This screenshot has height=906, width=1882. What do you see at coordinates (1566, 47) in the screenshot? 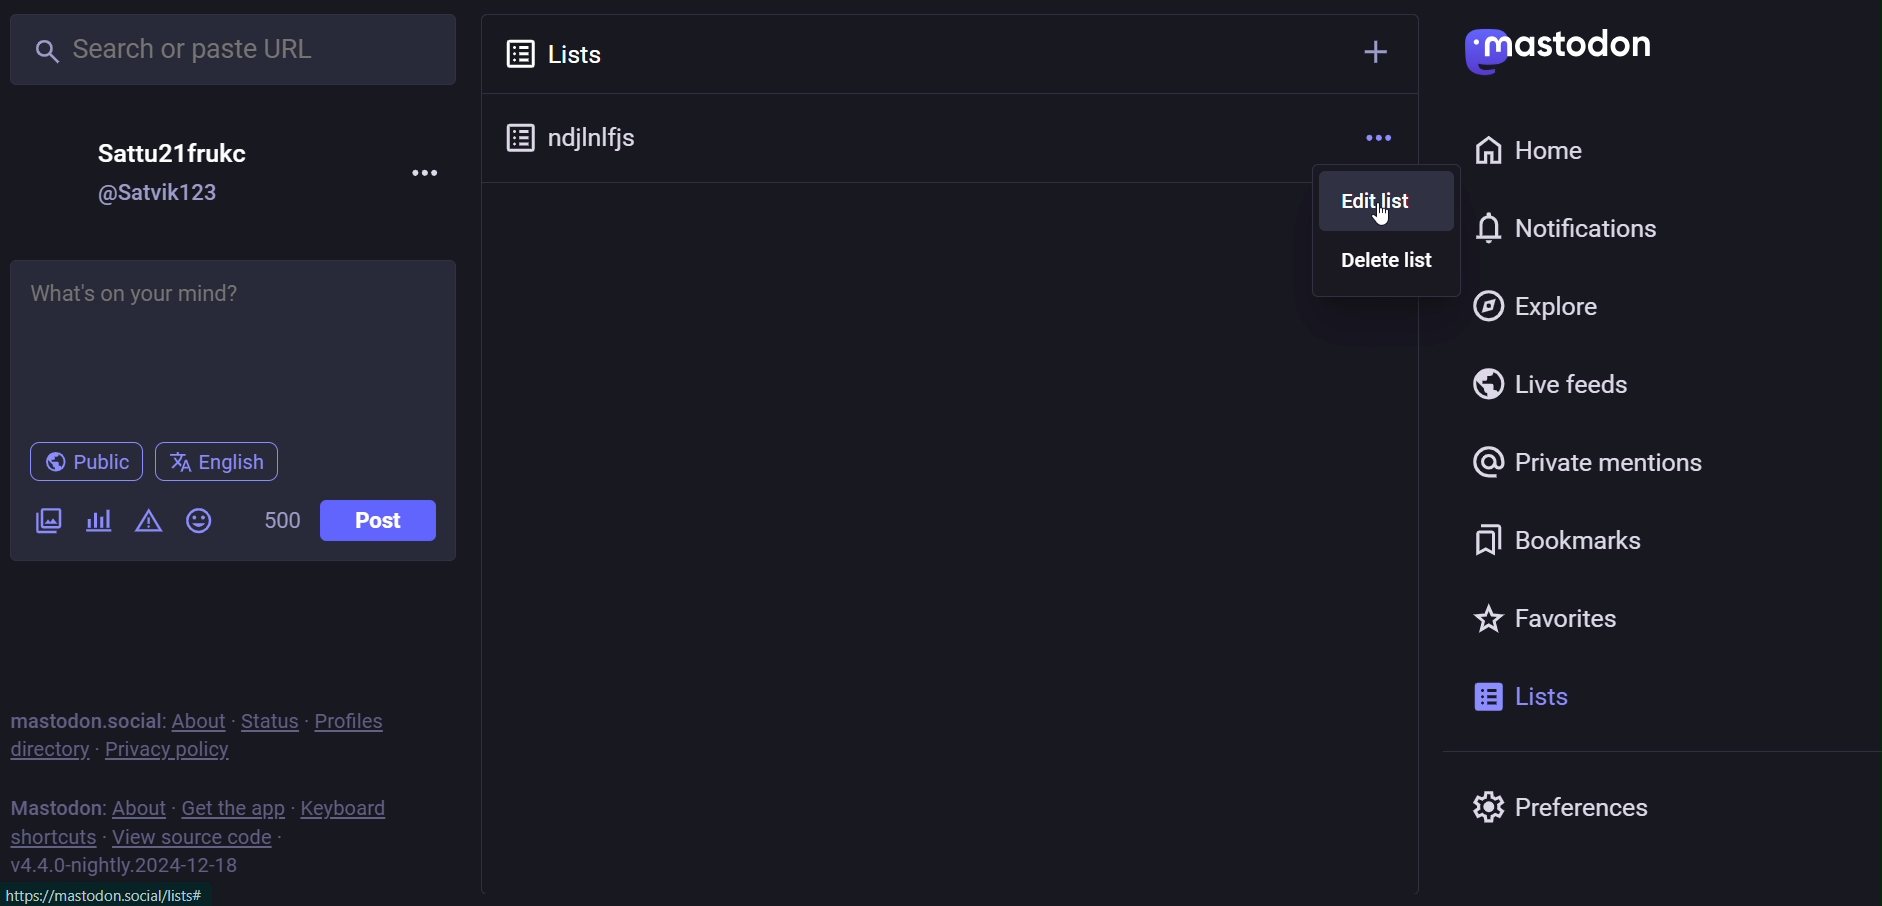
I see `mastodon` at bounding box center [1566, 47].